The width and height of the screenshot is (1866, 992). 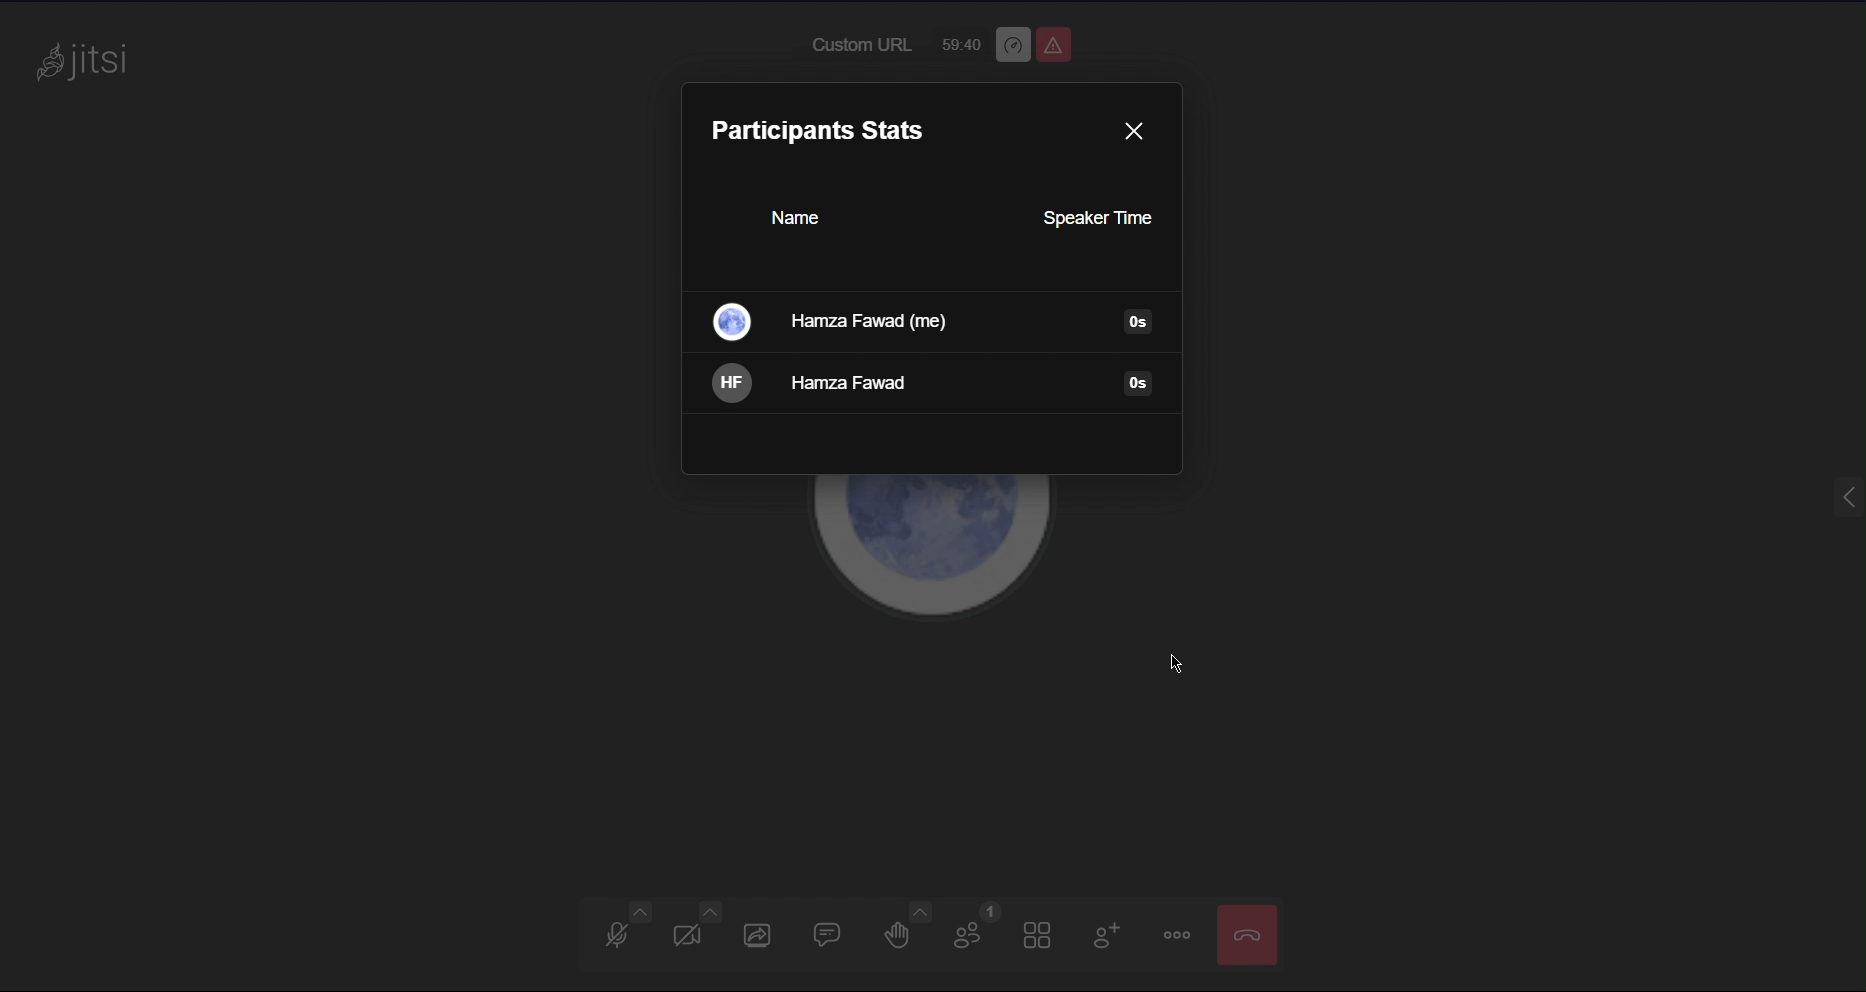 I want to click on Tile View, so click(x=1043, y=931).